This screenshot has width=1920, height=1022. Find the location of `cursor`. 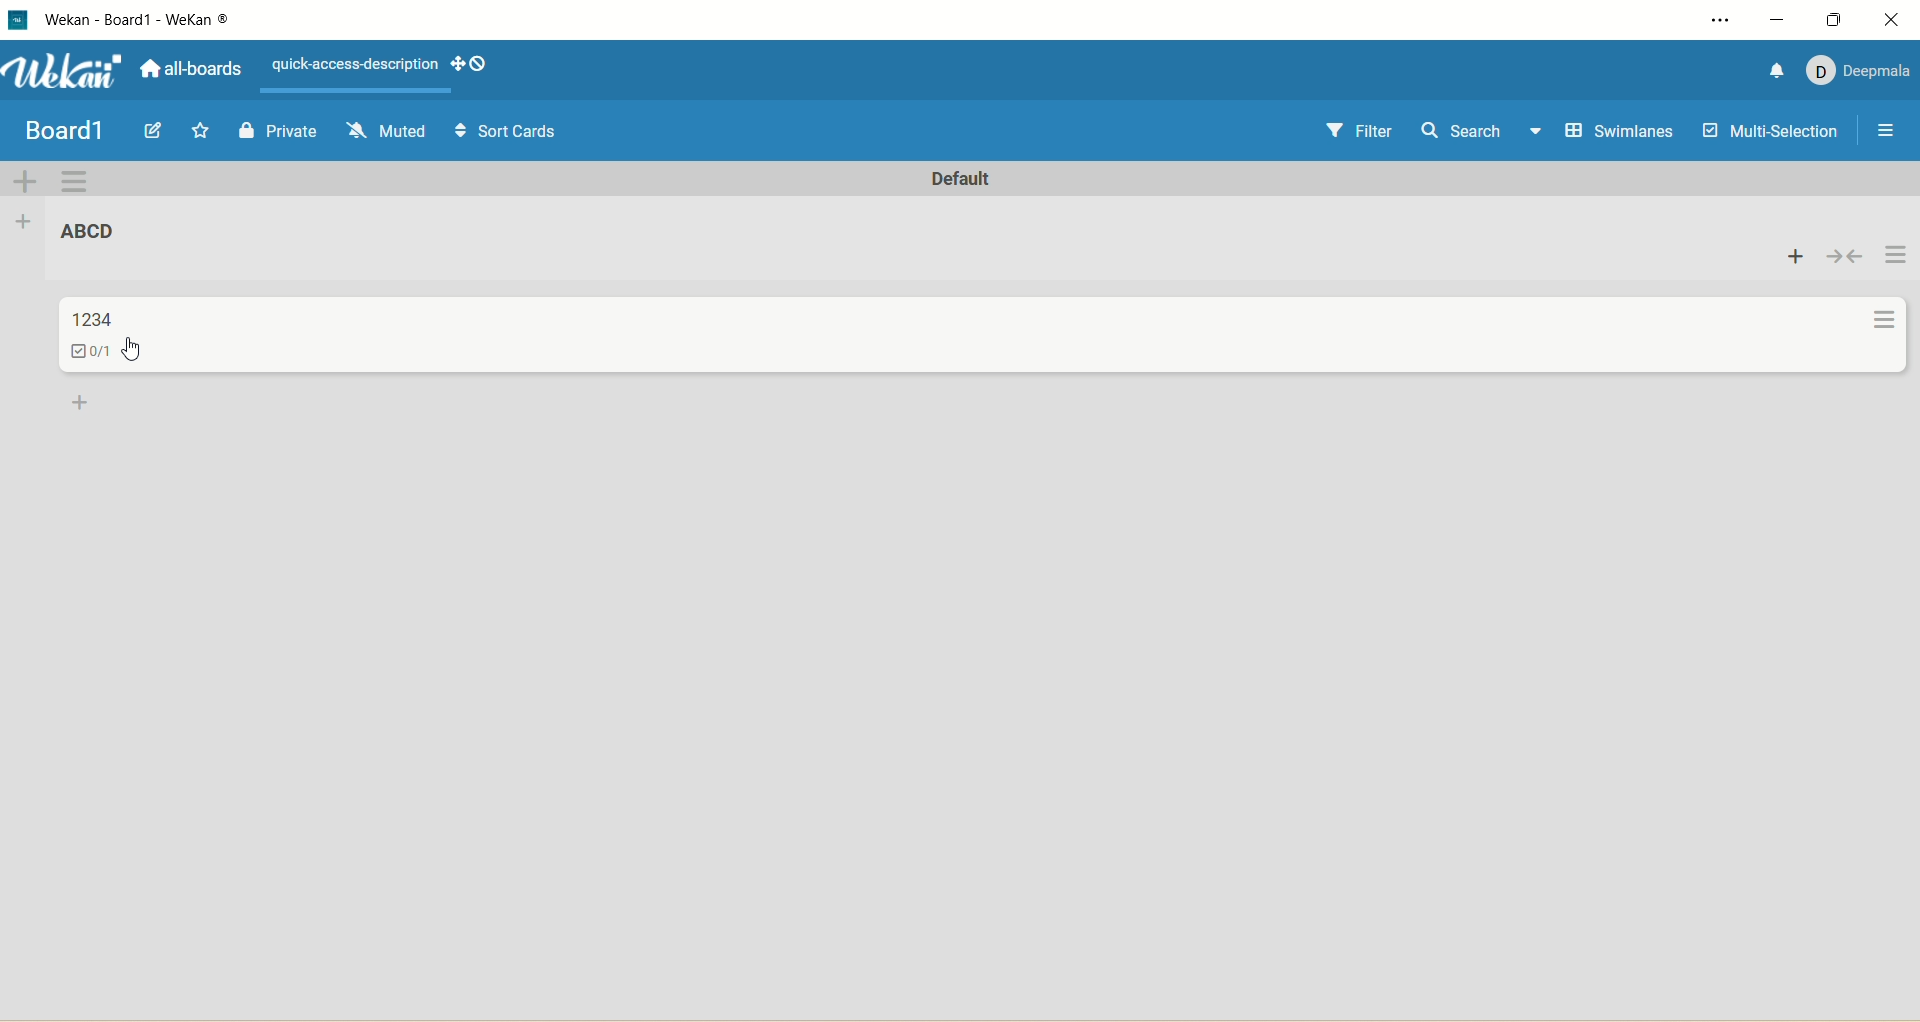

cursor is located at coordinates (141, 351).